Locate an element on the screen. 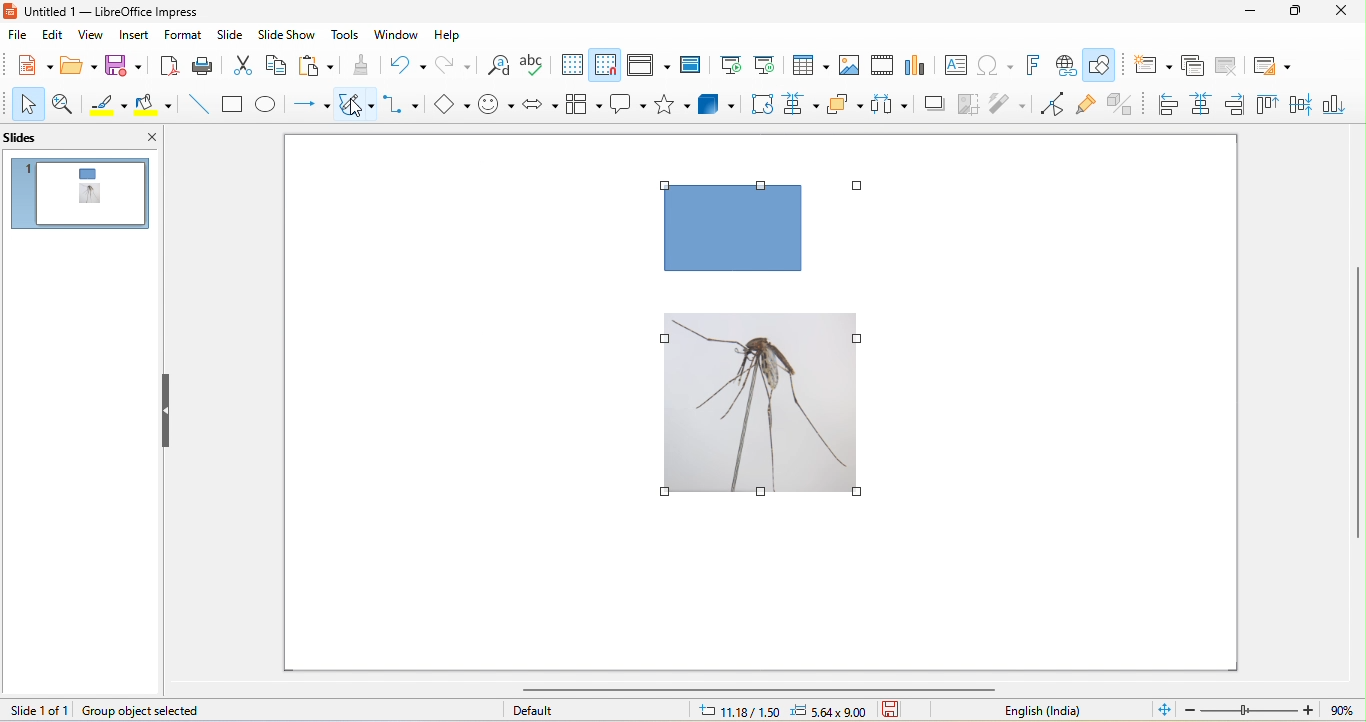 This screenshot has height=722, width=1366. filter is located at coordinates (1008, 106).